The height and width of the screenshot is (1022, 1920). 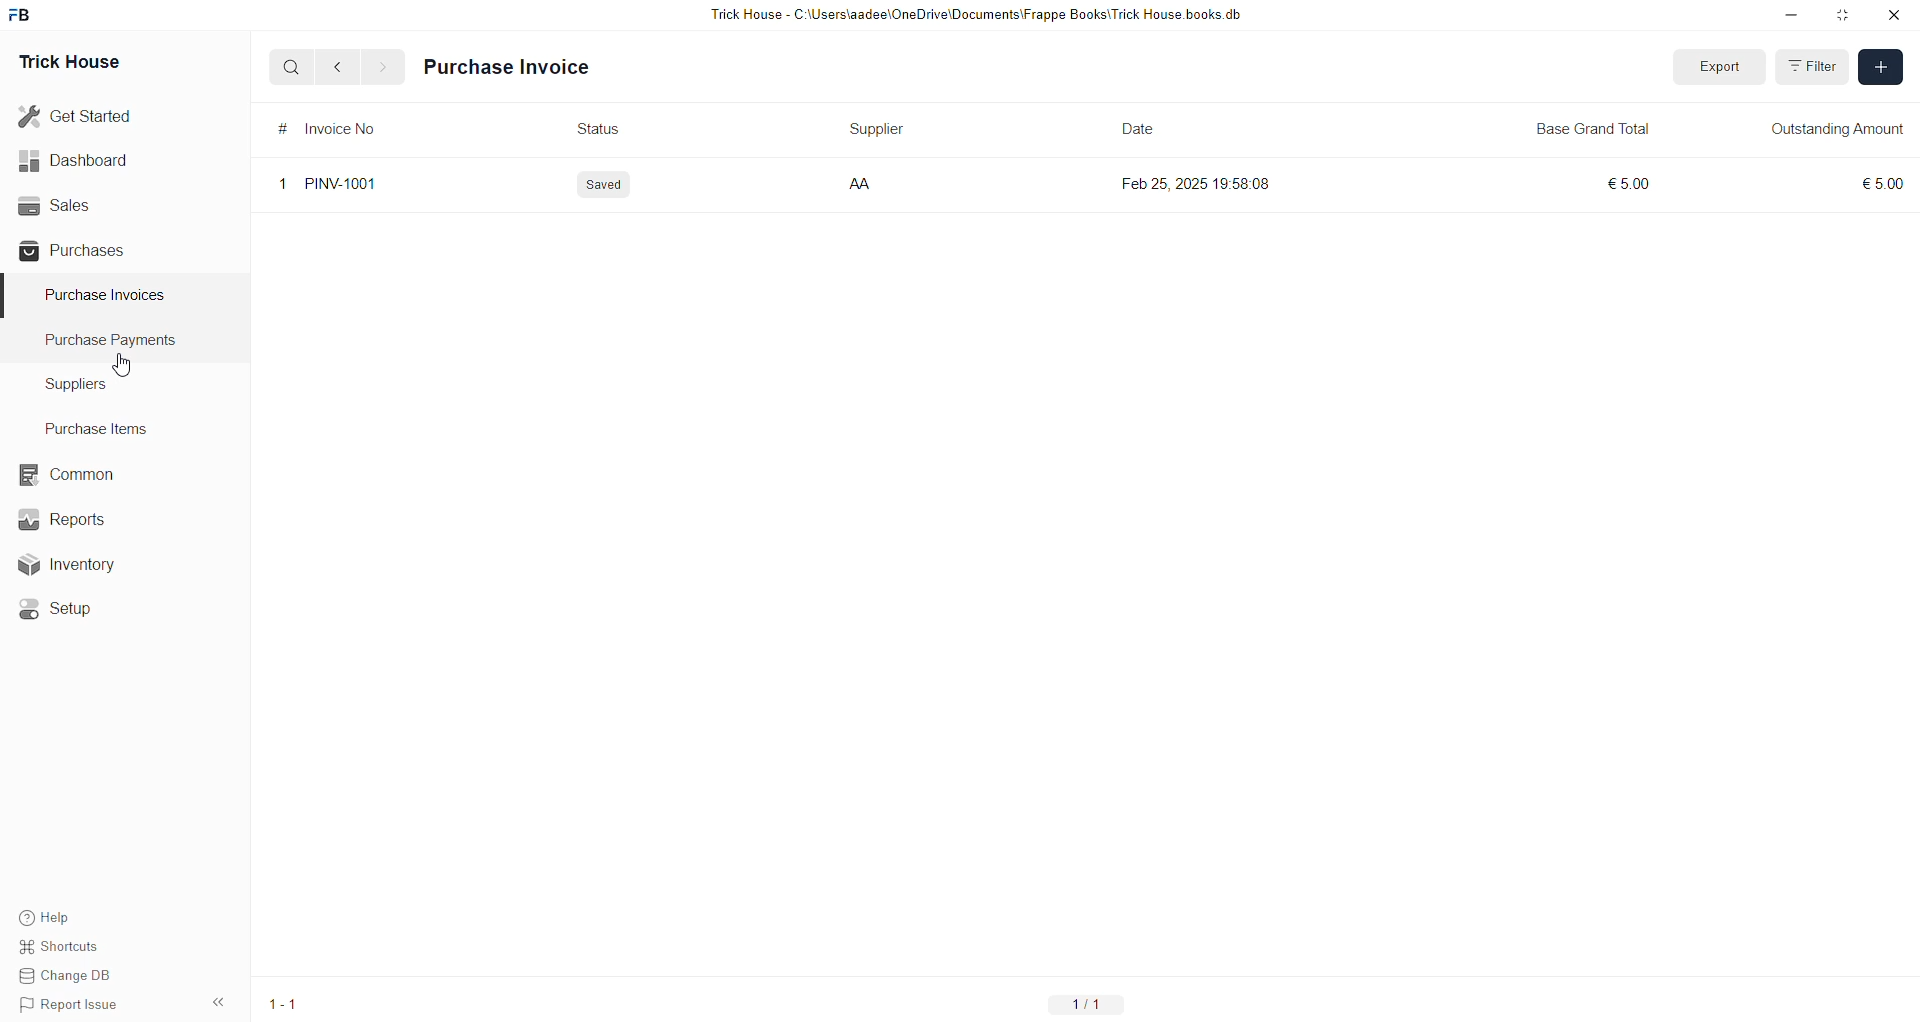 I want to click on Saved, so click(x=603, y=185).